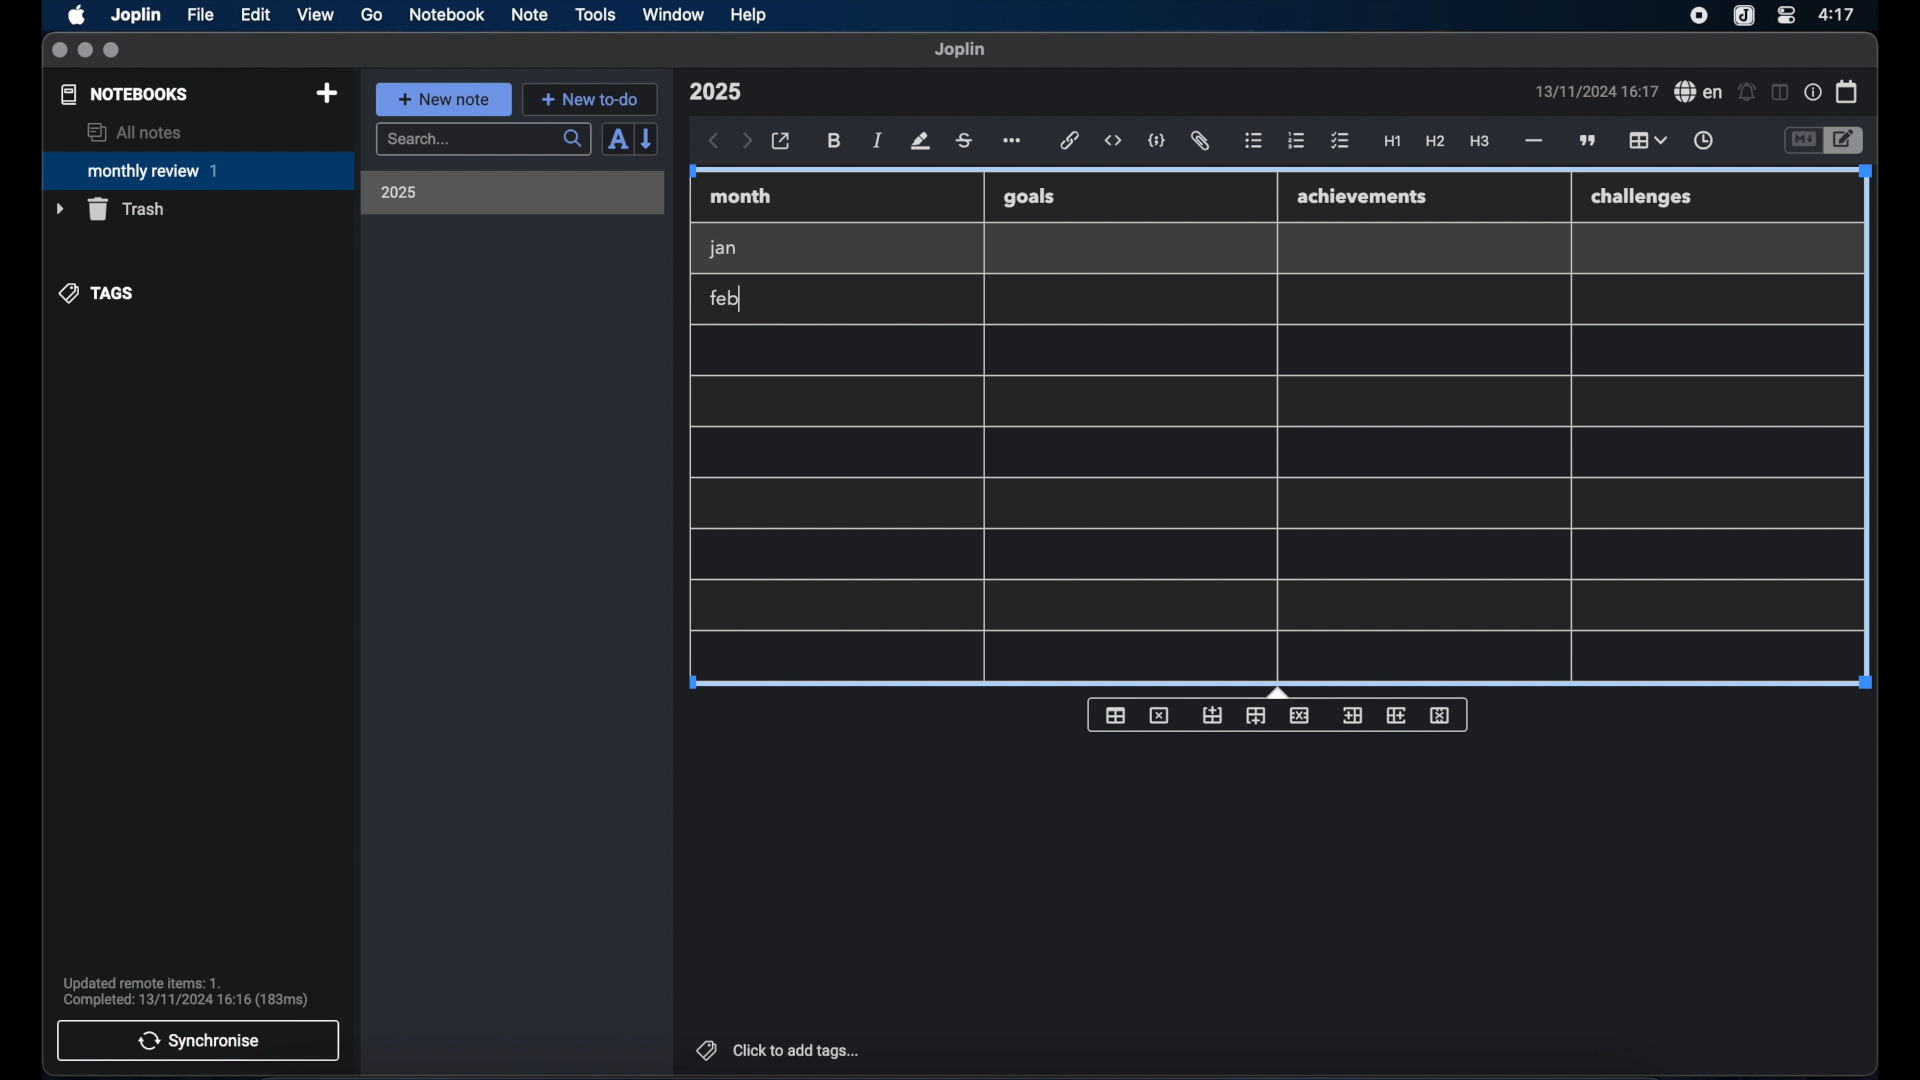 The width and height of the screenshot is (1920, 1080). What do you see at coordinates (1699, 16) in the screenshot?
I see `screen recorder icon` at bounding box center [1699, 16].